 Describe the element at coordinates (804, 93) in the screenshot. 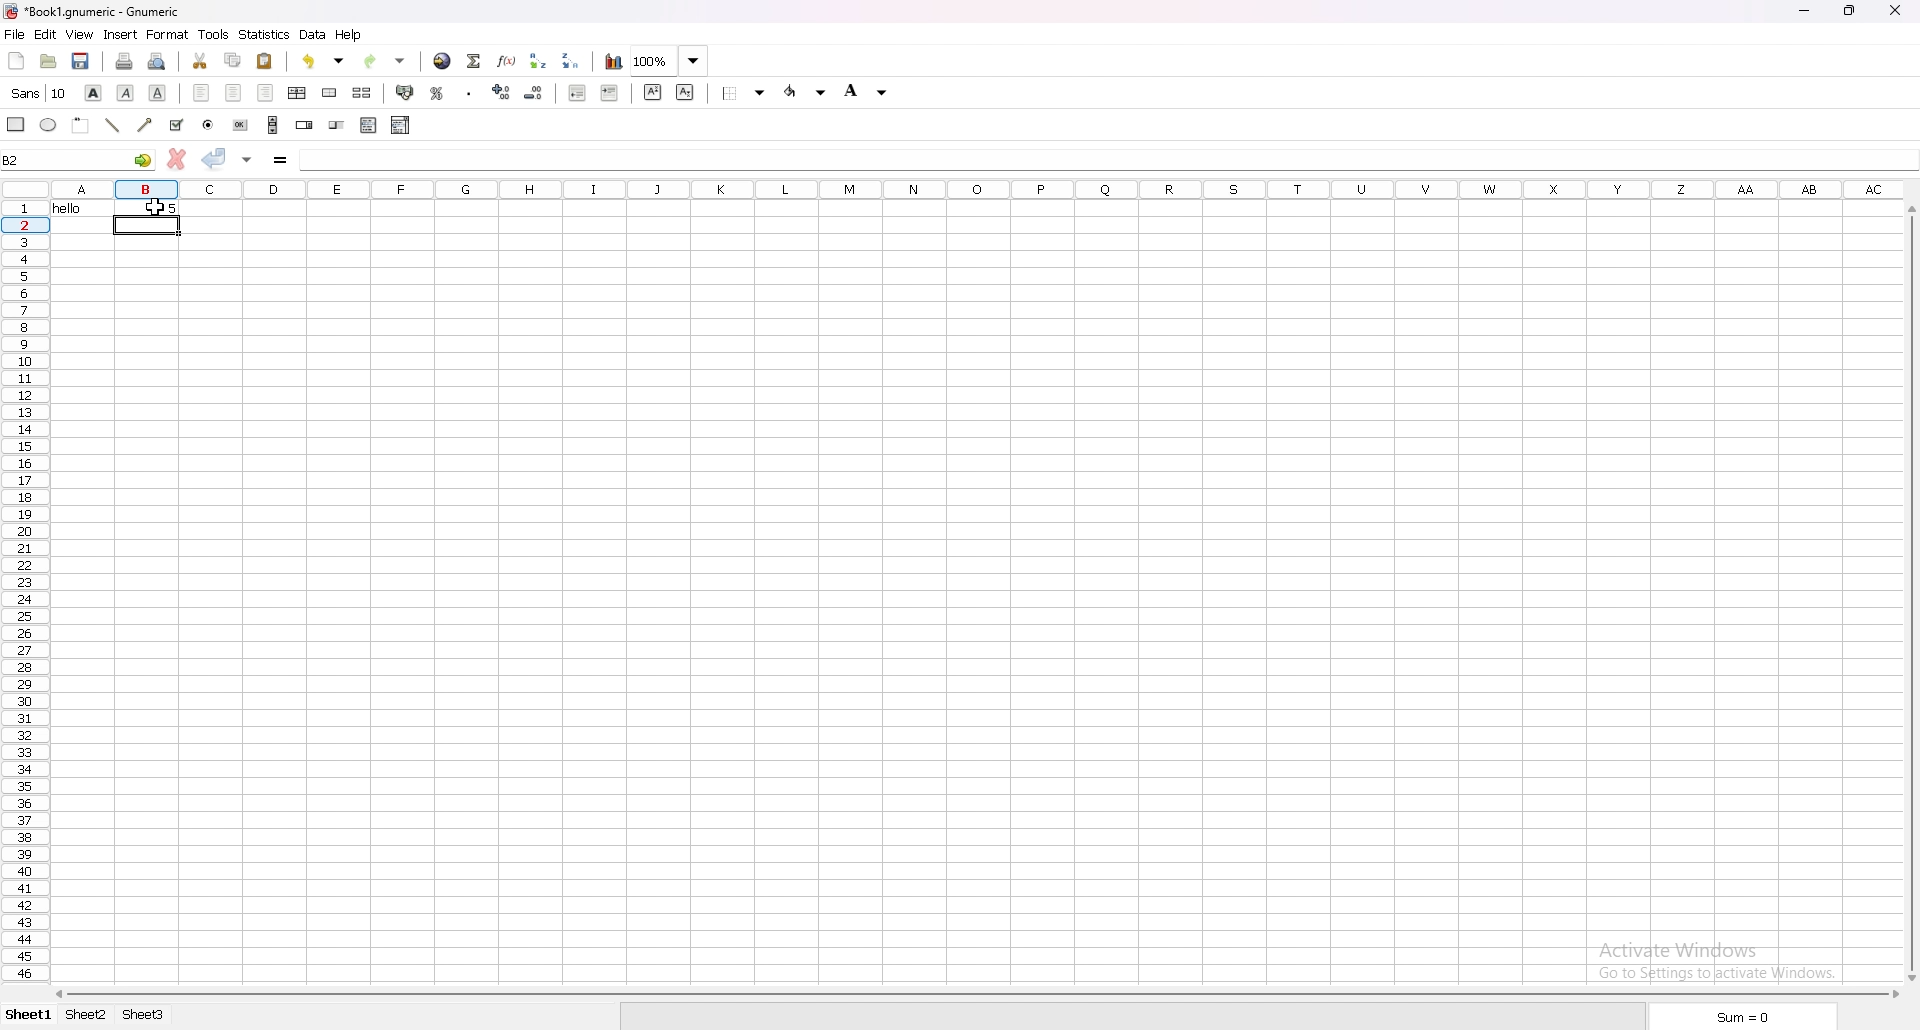

I see `background` at that location.